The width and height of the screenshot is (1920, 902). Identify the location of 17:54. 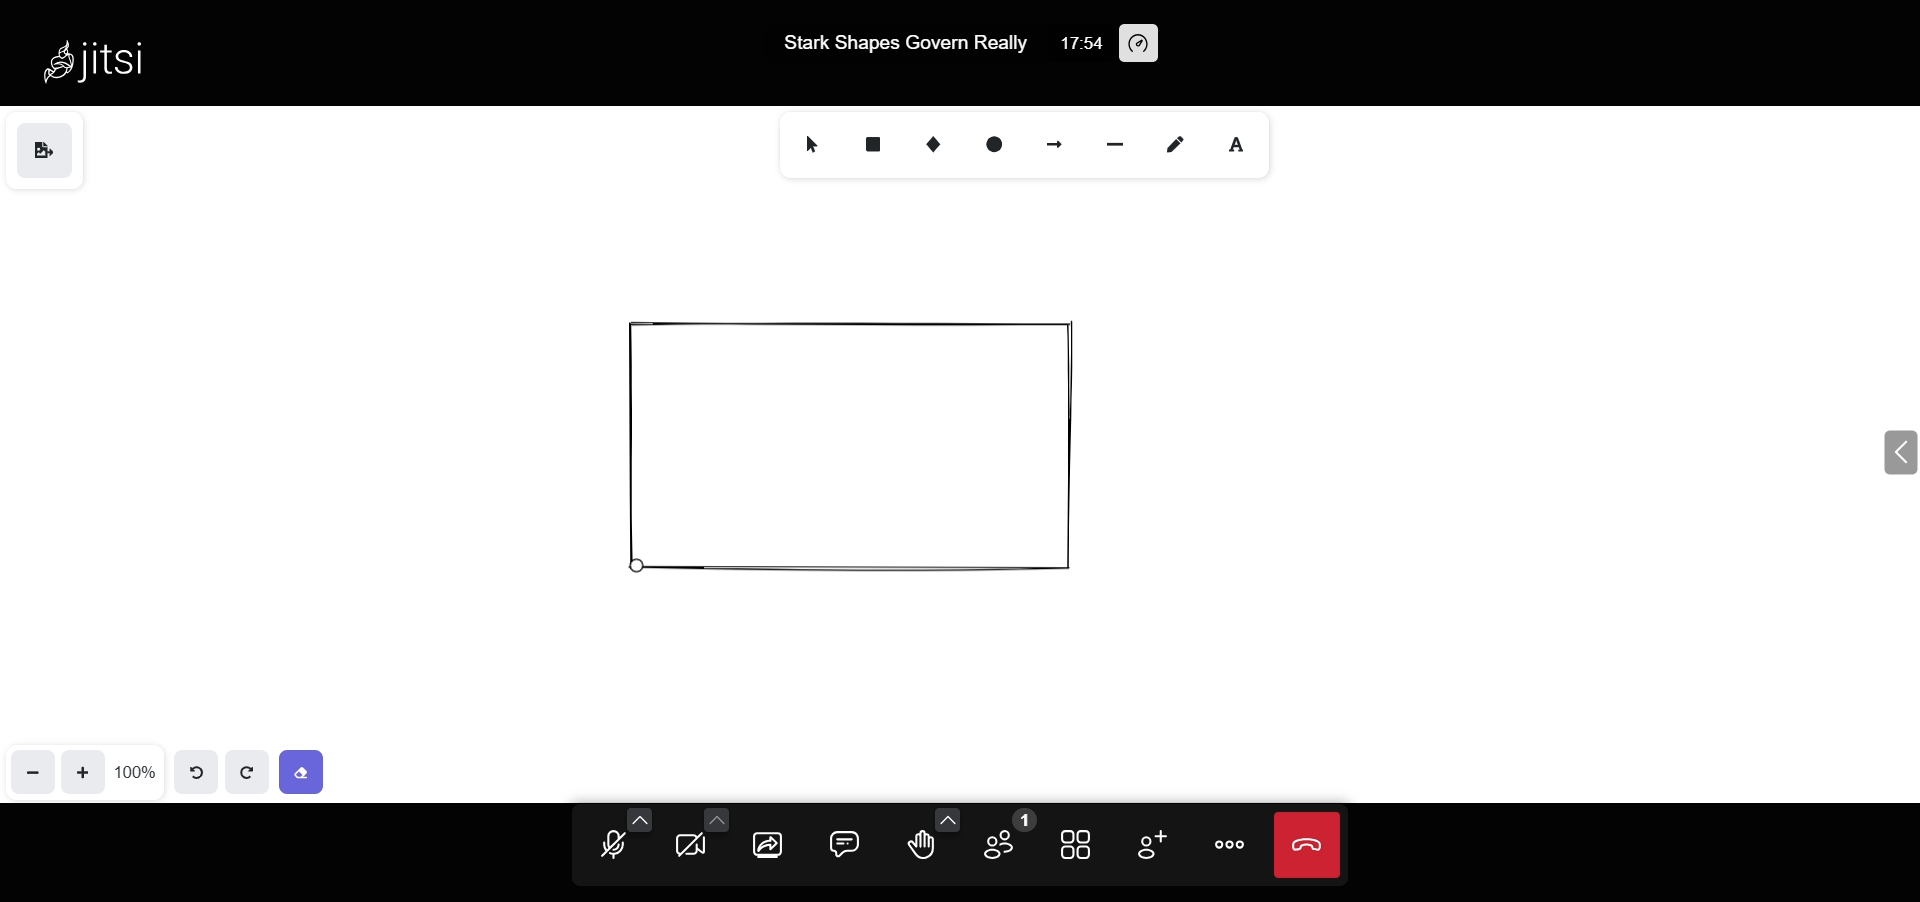
(1082, 41).